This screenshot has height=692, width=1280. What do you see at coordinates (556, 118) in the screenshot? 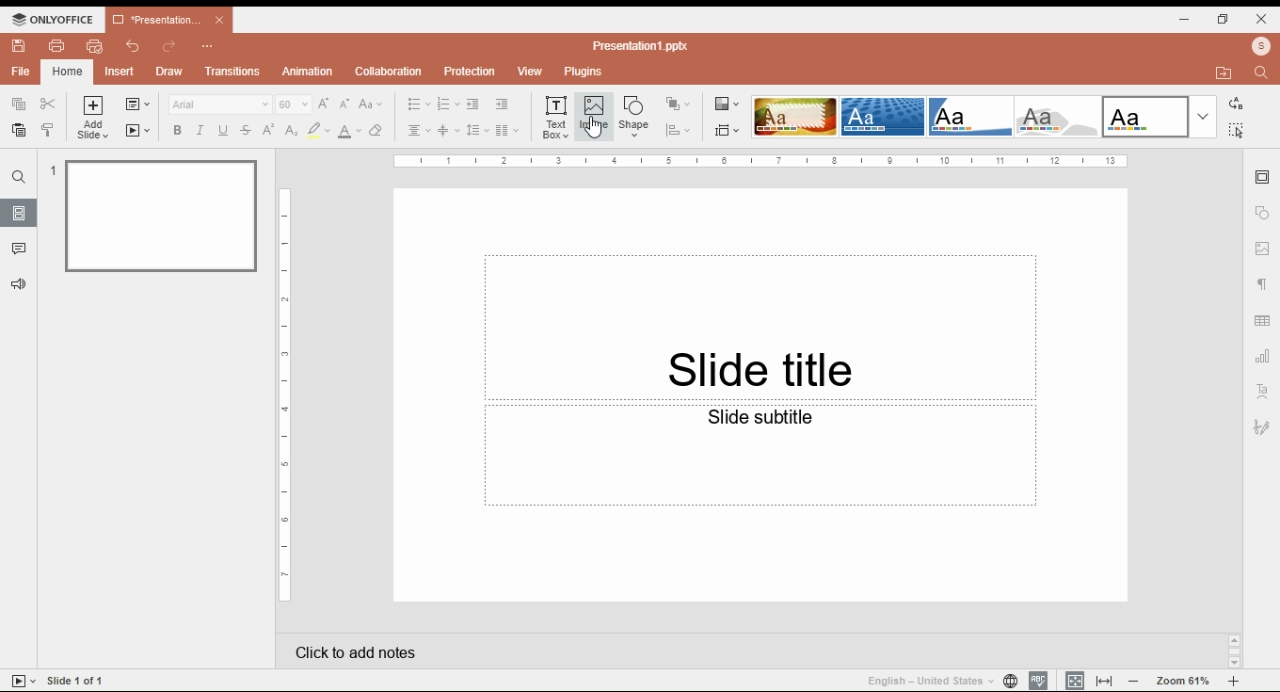
I see `insert text box` at bounding box center [556, 118].